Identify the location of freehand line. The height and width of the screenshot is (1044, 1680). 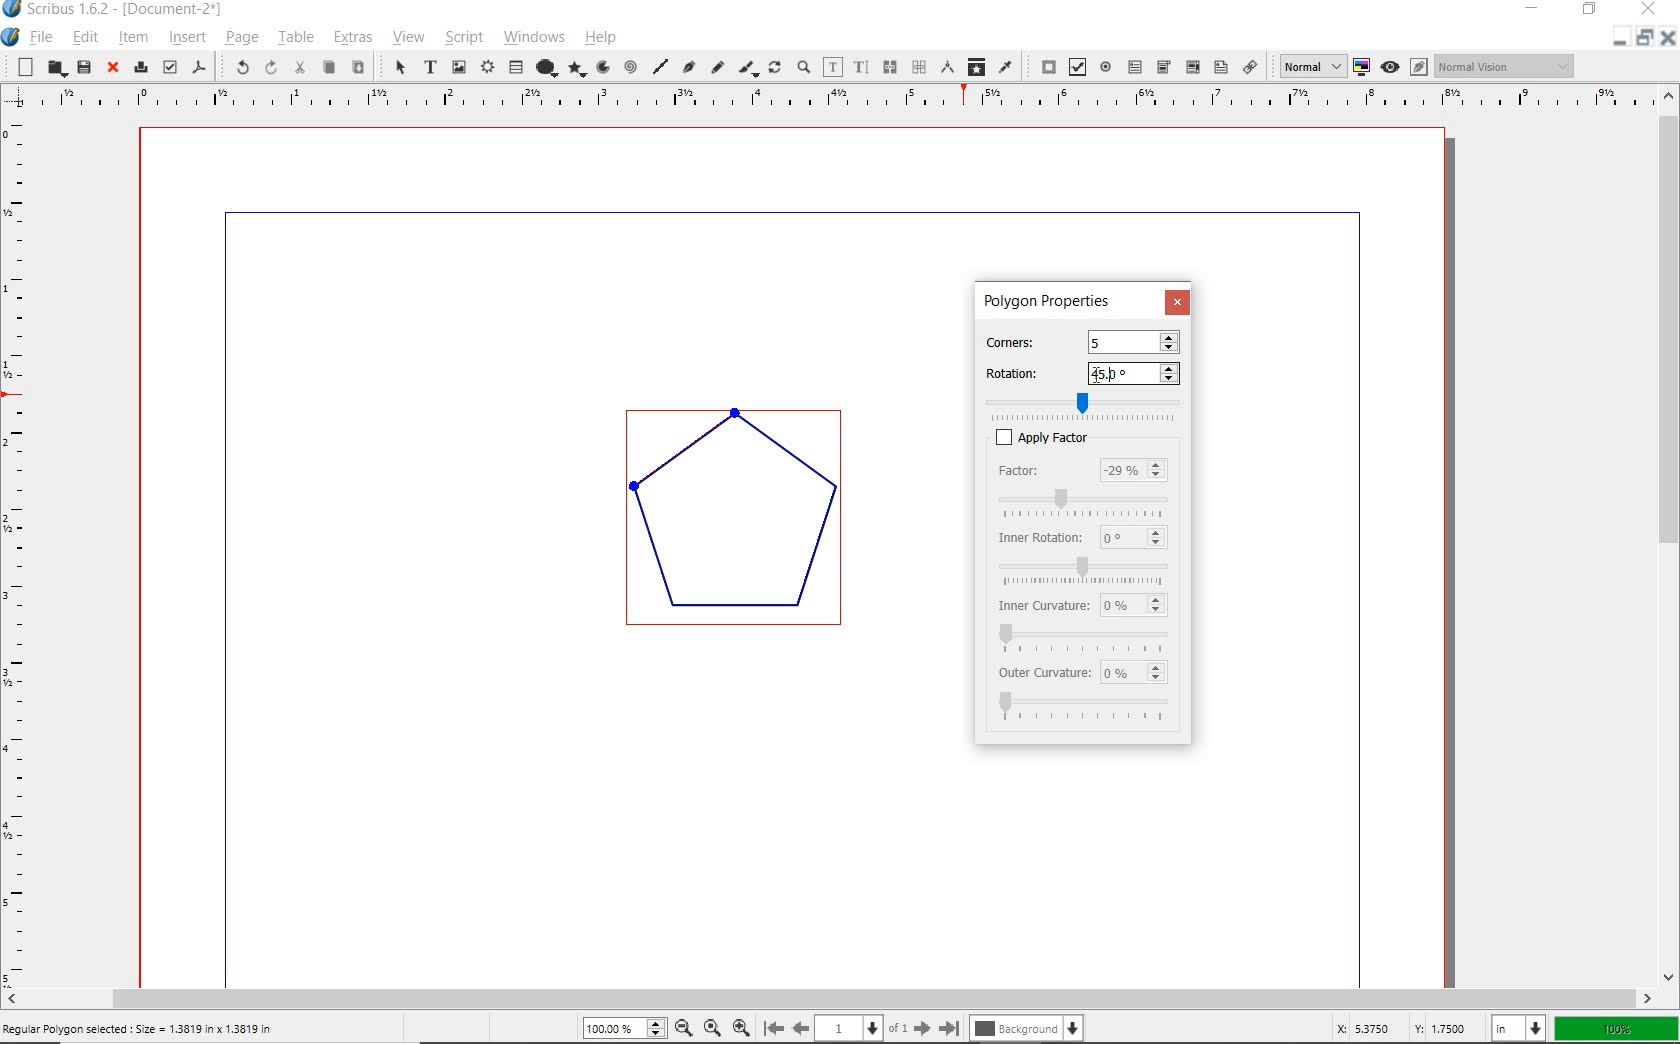
(717, 69).